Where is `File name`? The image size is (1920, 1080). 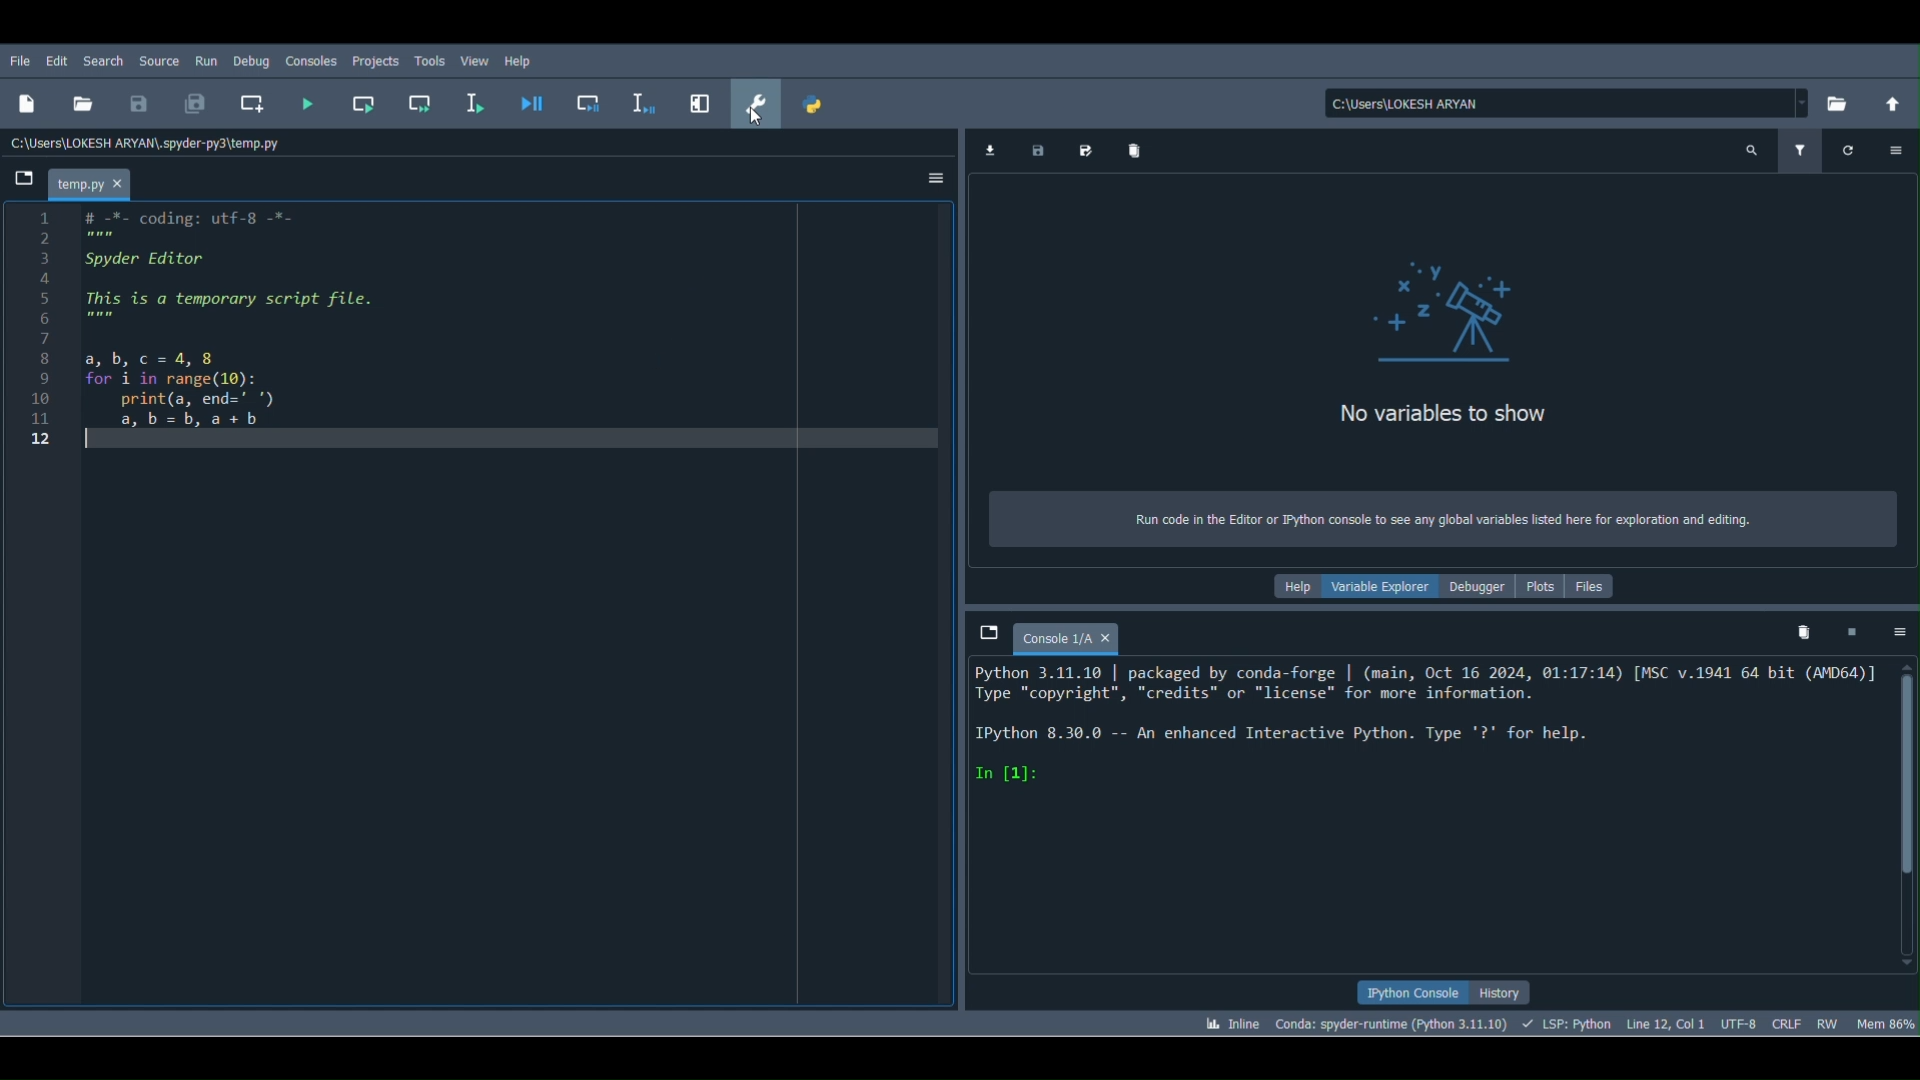
File name is located at coordinates (95, 178).